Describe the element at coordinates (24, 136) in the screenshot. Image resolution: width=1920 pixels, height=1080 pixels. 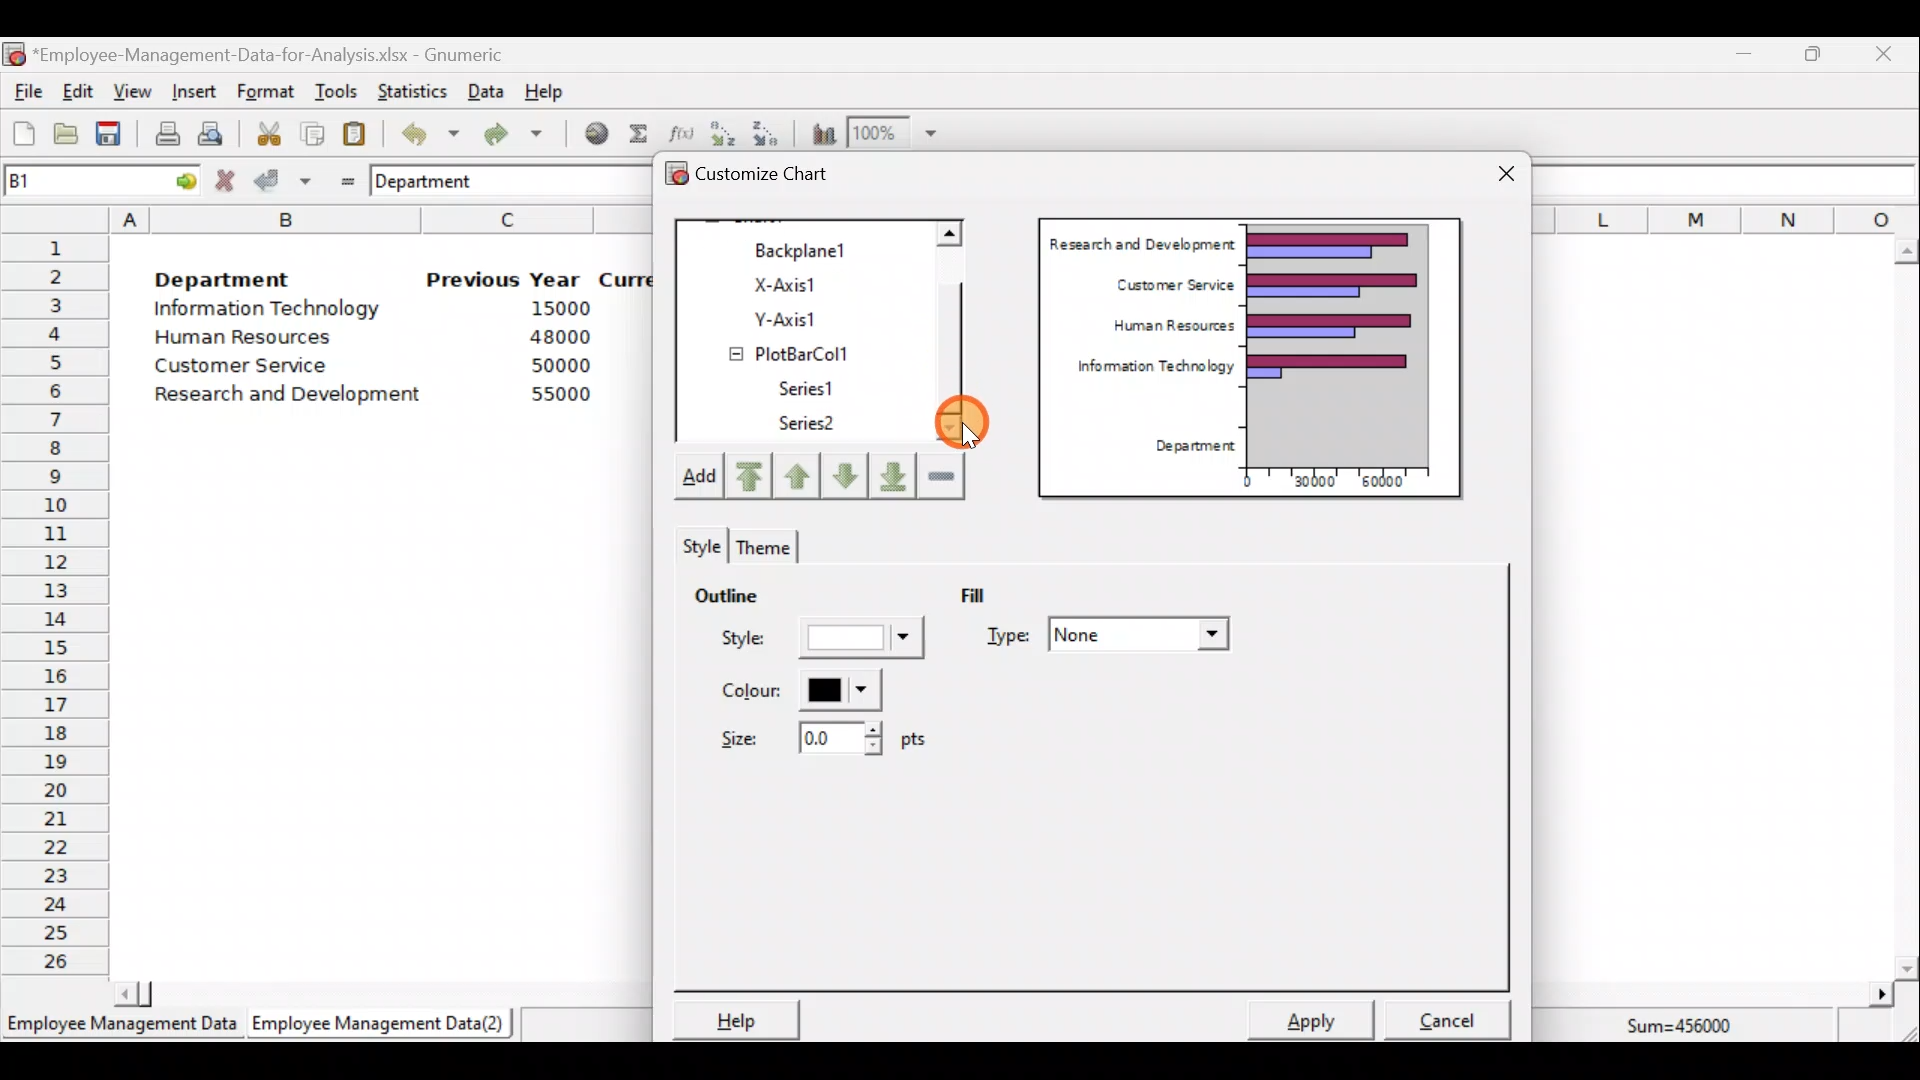
I see `Create a new workbook` at that location.